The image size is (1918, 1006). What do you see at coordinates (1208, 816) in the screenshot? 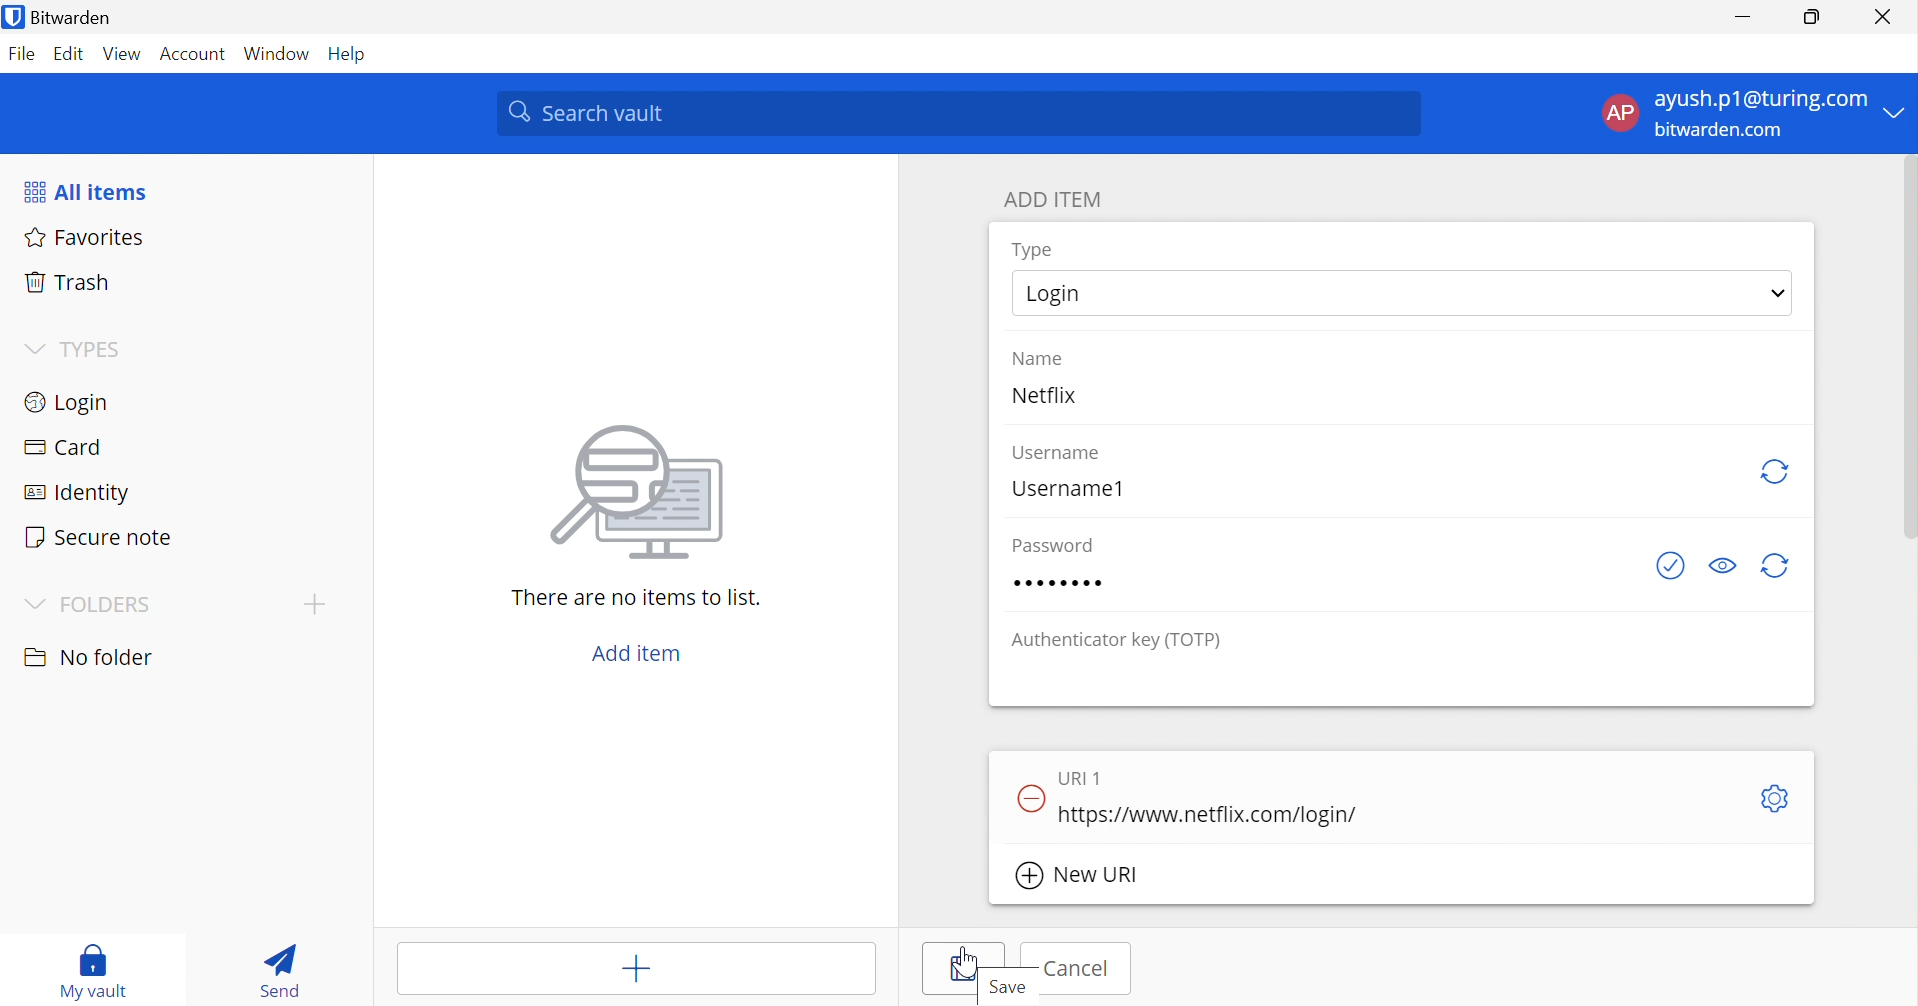
I see `https://www.netflix.com/login/` at bounding box center [1208, 816].